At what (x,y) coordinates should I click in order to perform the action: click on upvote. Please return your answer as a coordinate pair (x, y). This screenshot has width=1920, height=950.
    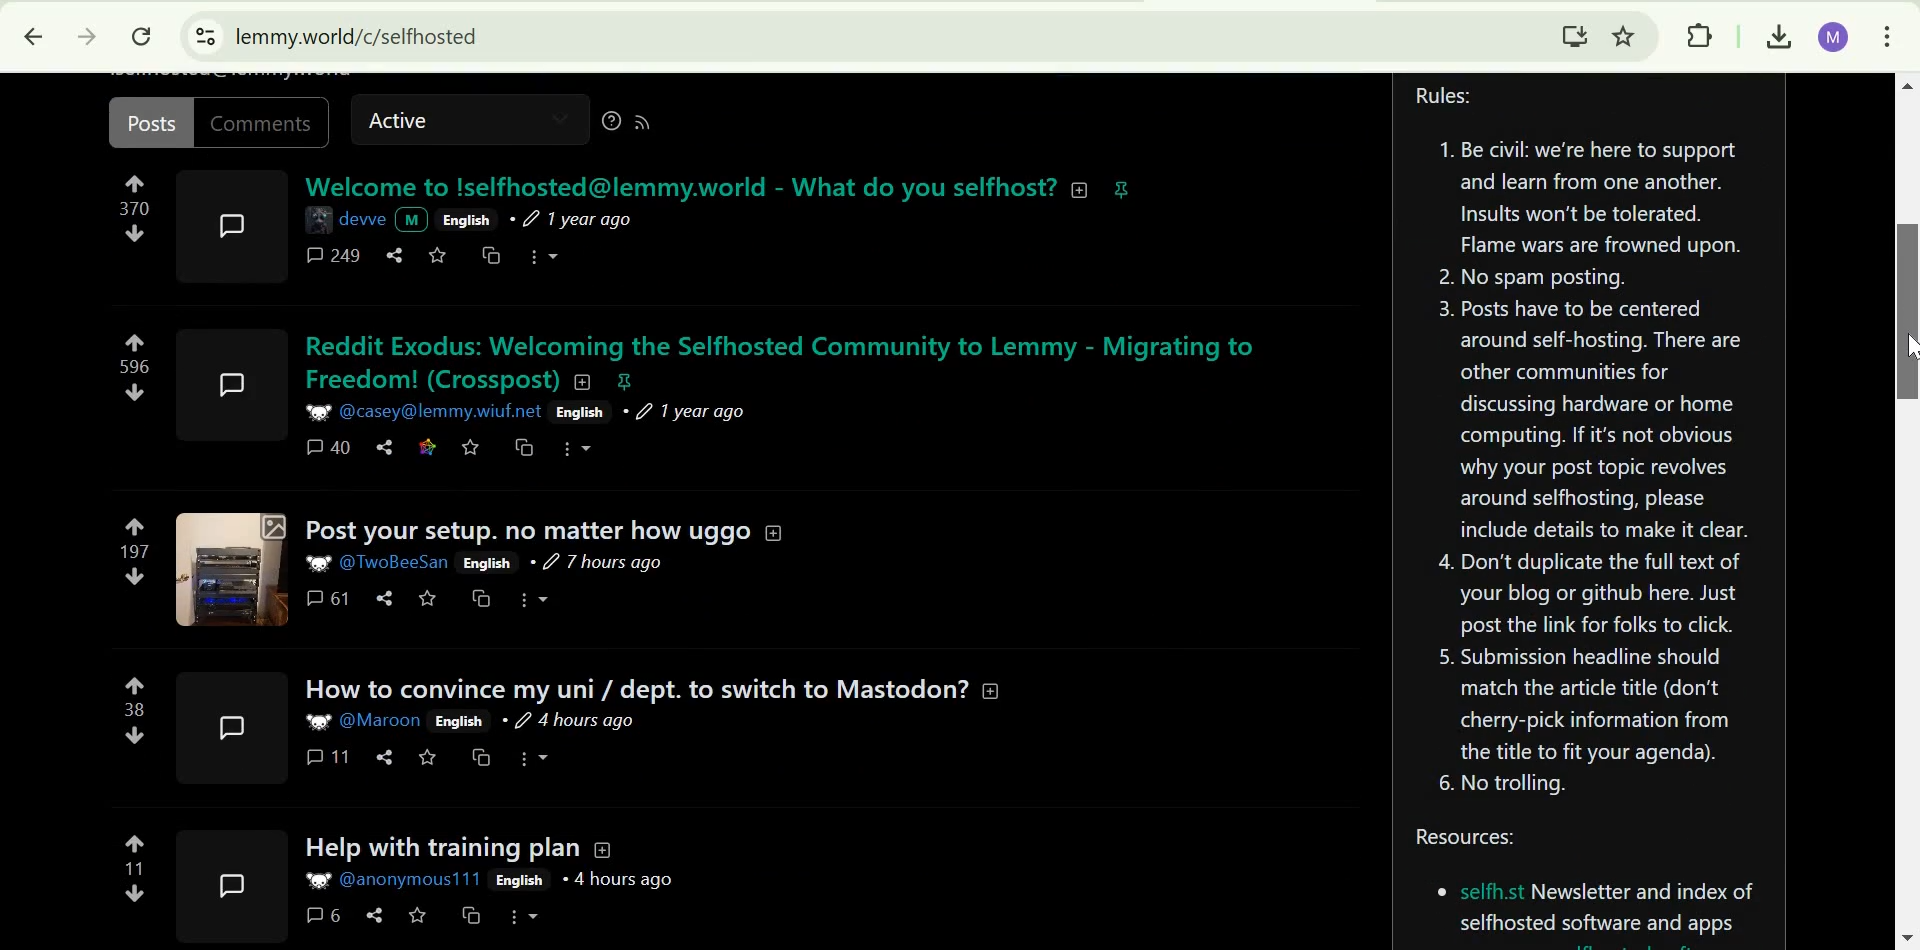
    Looking at the image, I should click on (137, 526).